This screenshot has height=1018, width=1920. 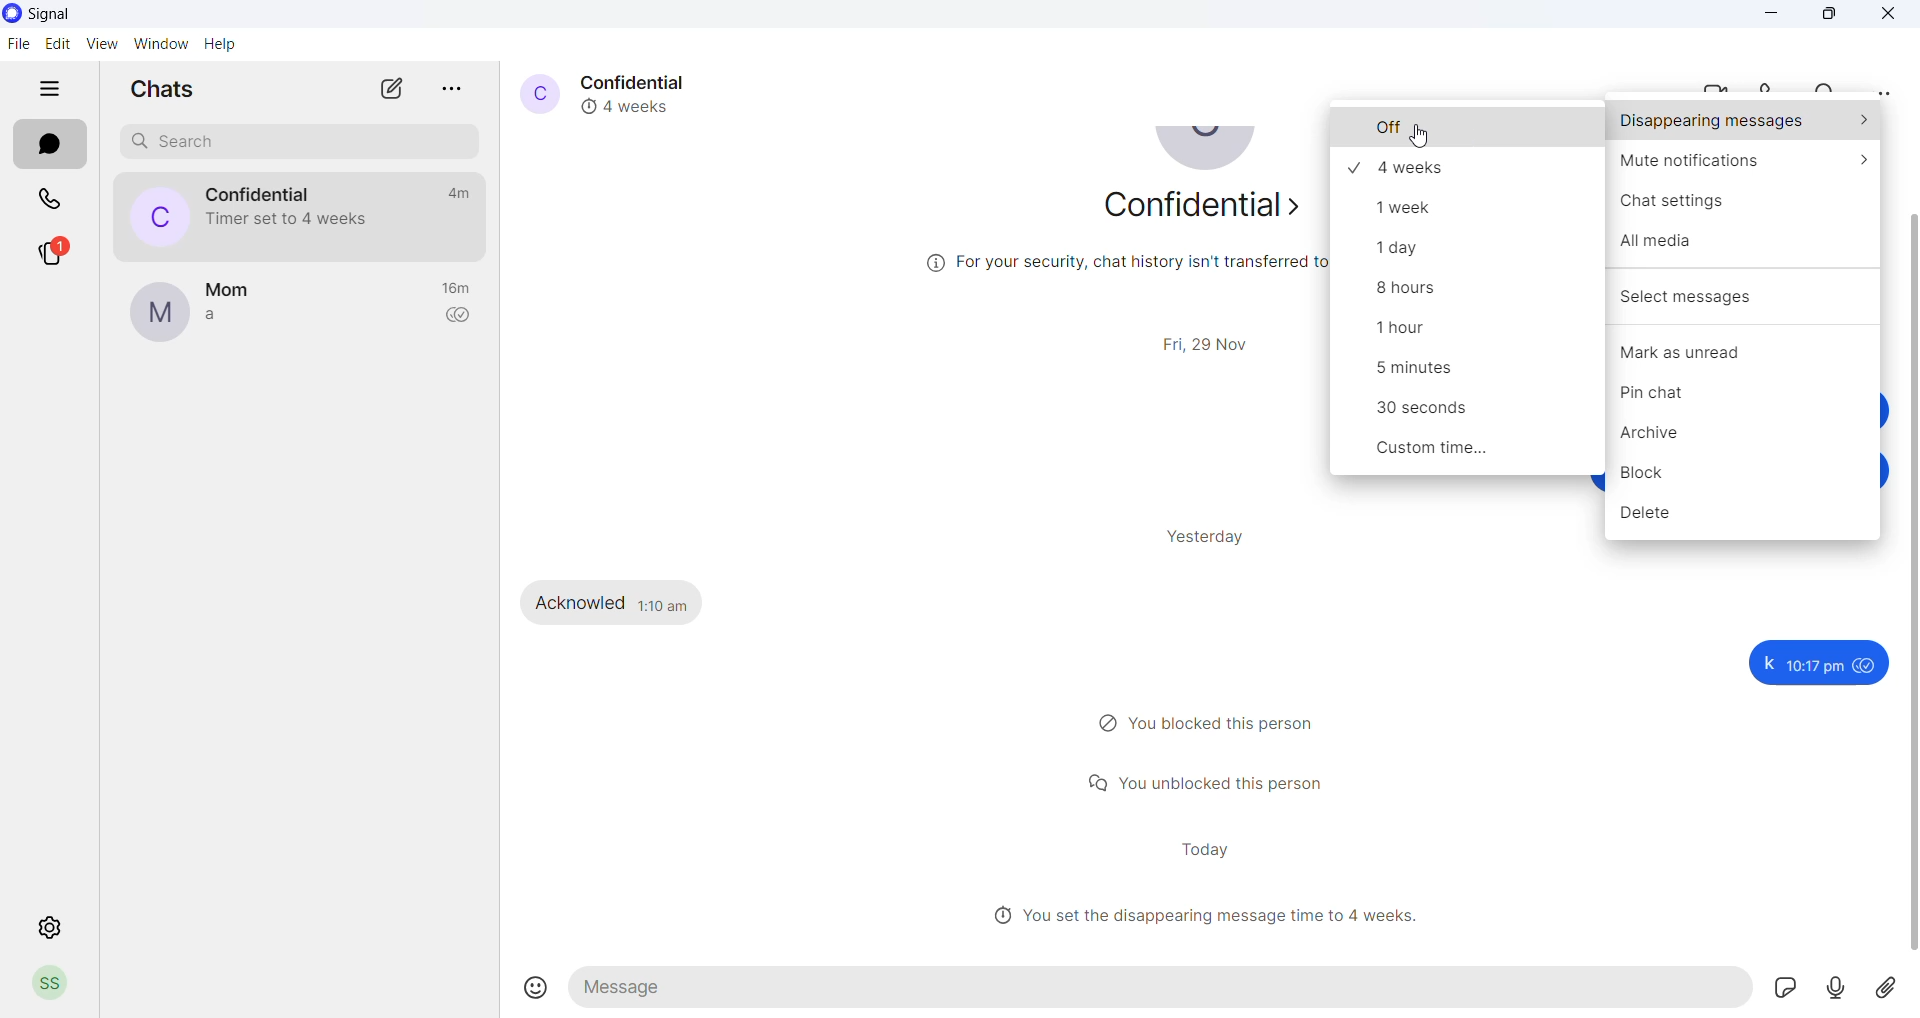 What do you see at coordinates (629, 601) in the screenshot?
I see `received messages` at bounding box center [629, 601].